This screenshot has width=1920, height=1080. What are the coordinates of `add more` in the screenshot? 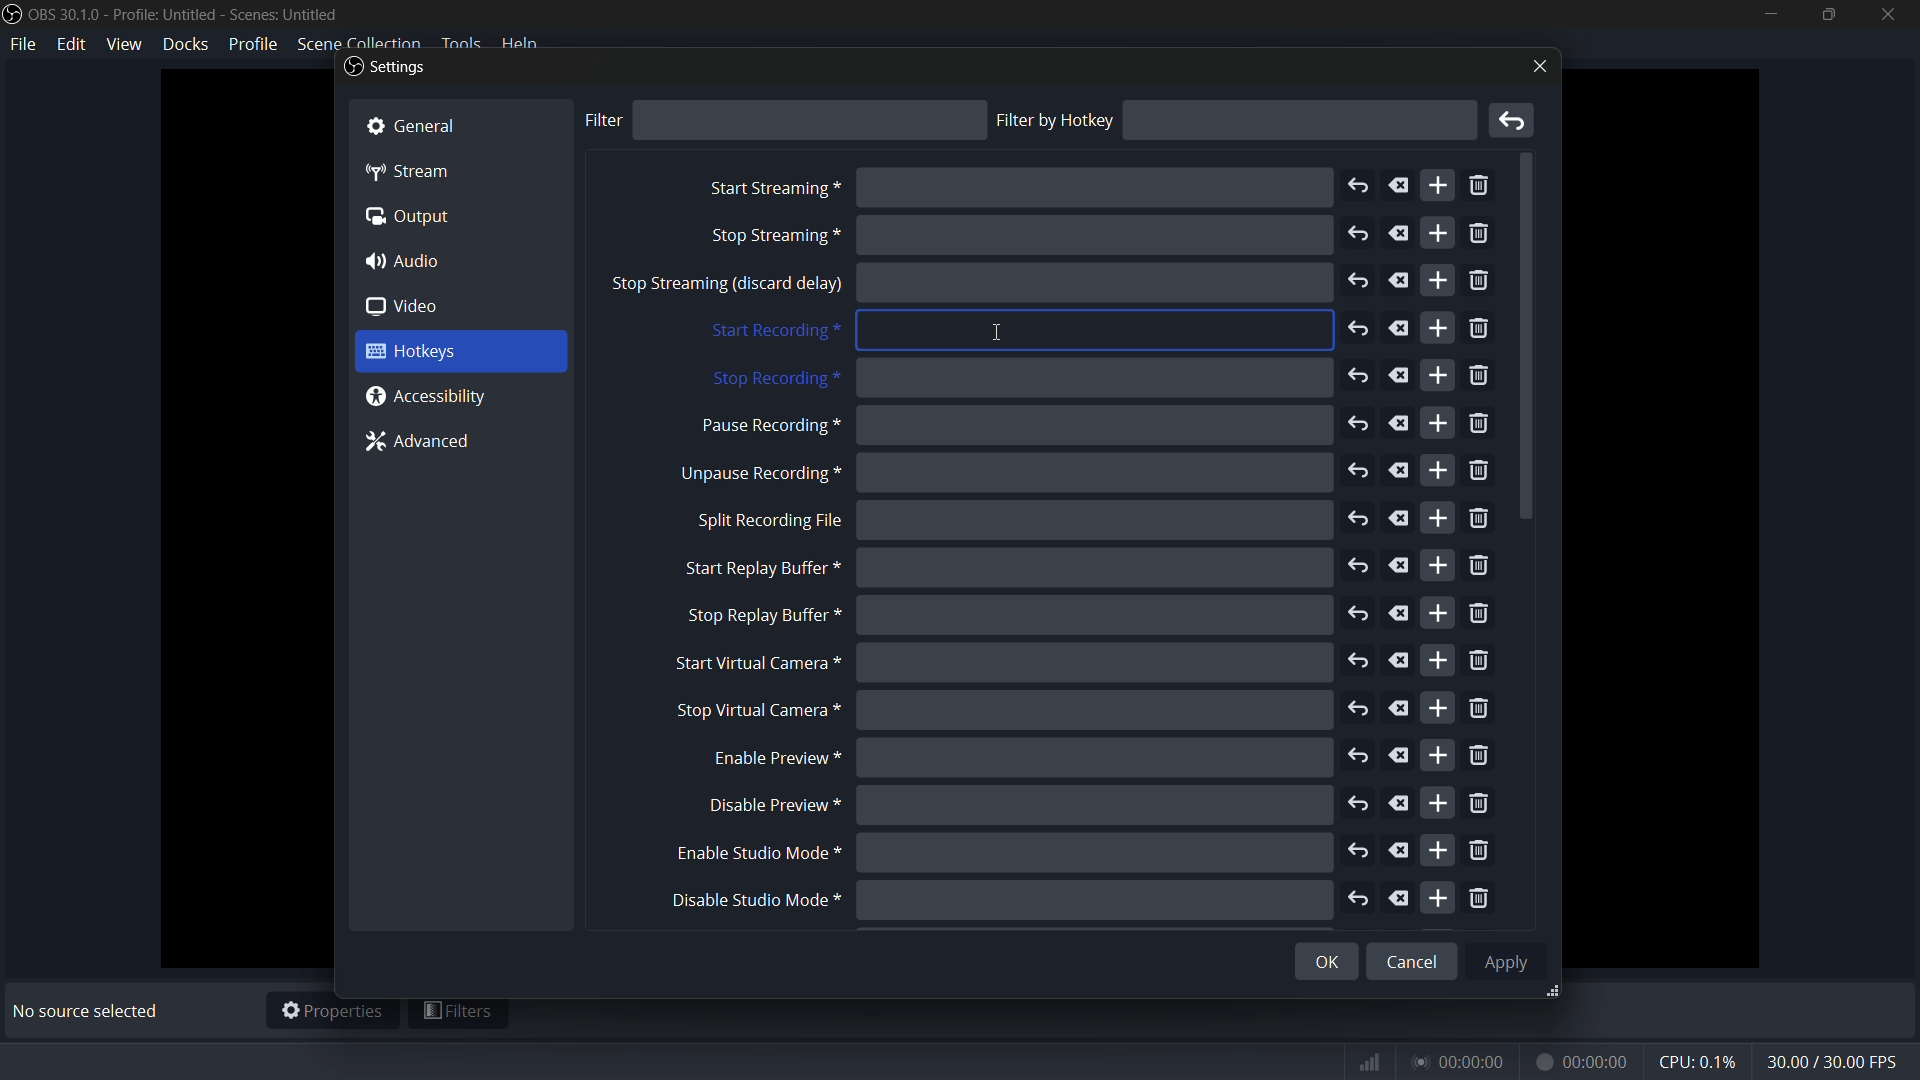 It's located at (1437, 424).